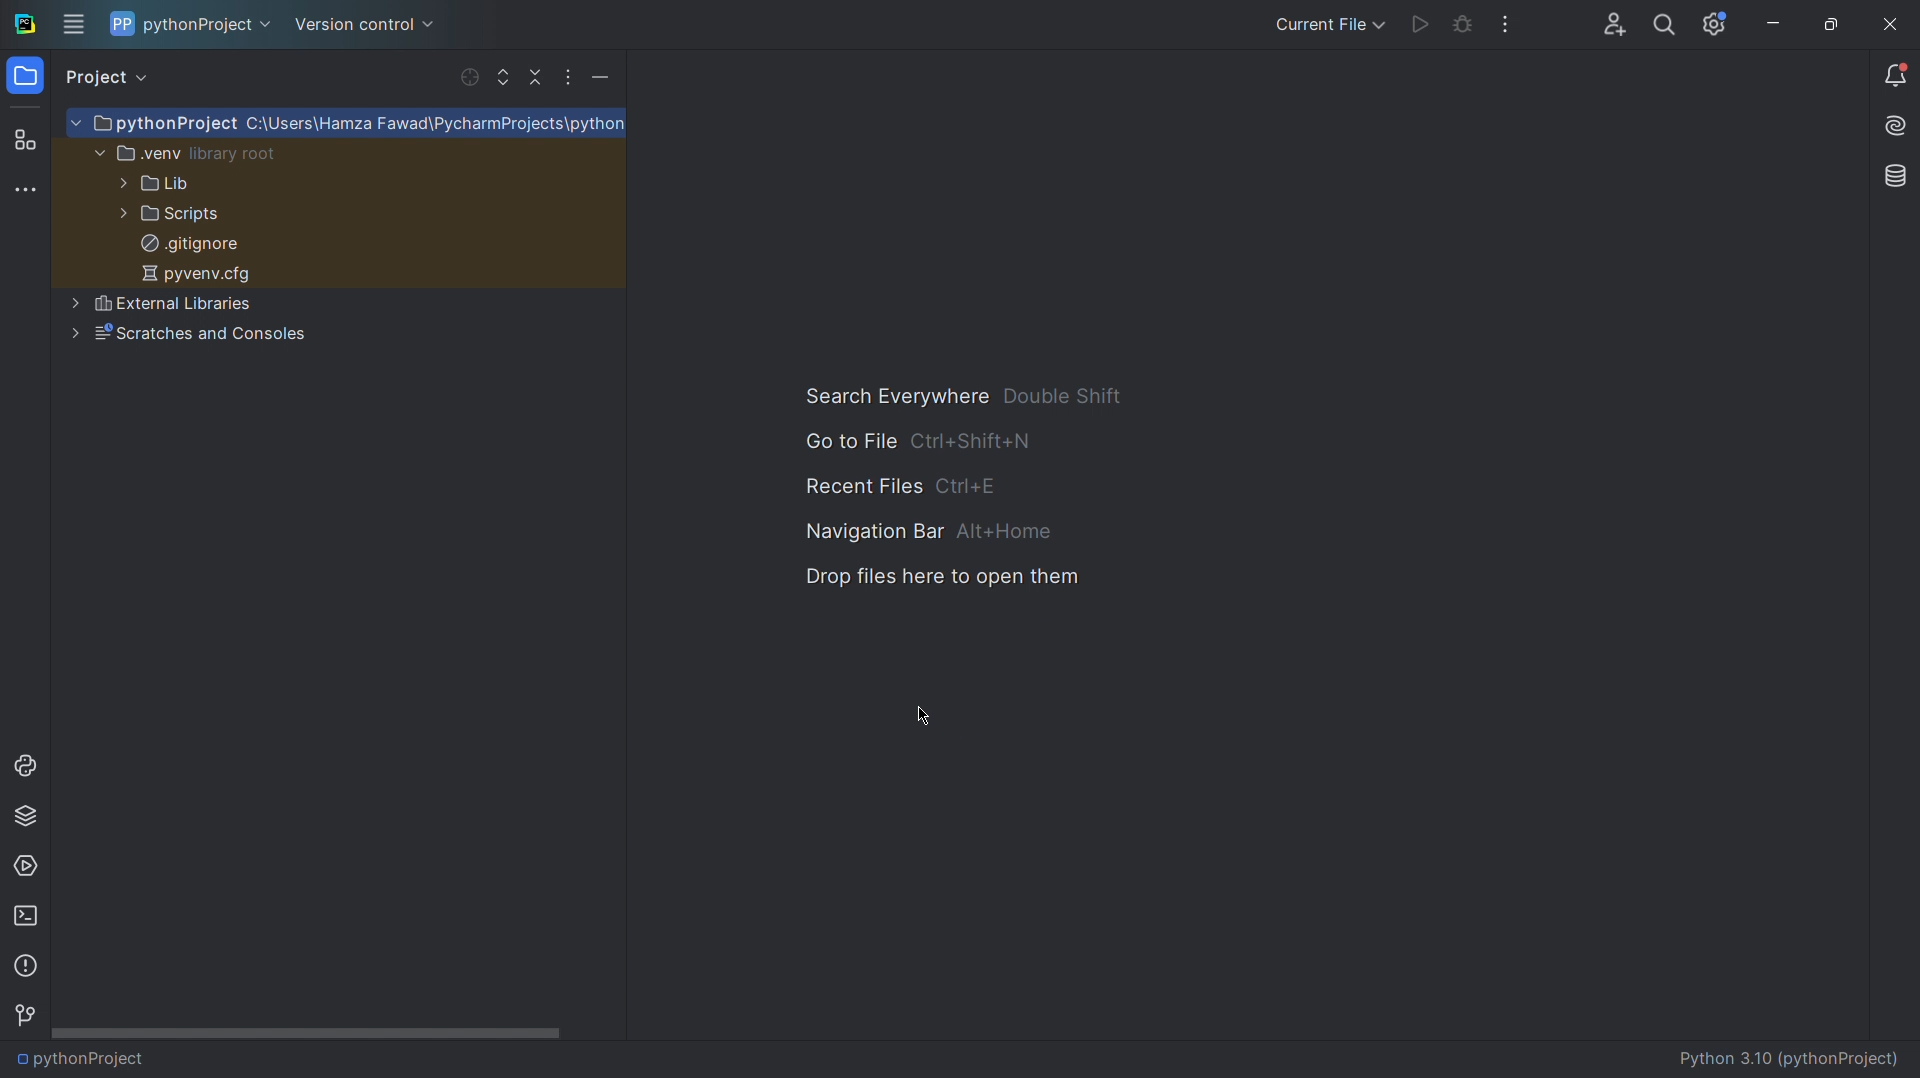  What do you see at coordinates (30, 815) in the screenshot?
I see `Python packages` at bounding box center [30, 815].